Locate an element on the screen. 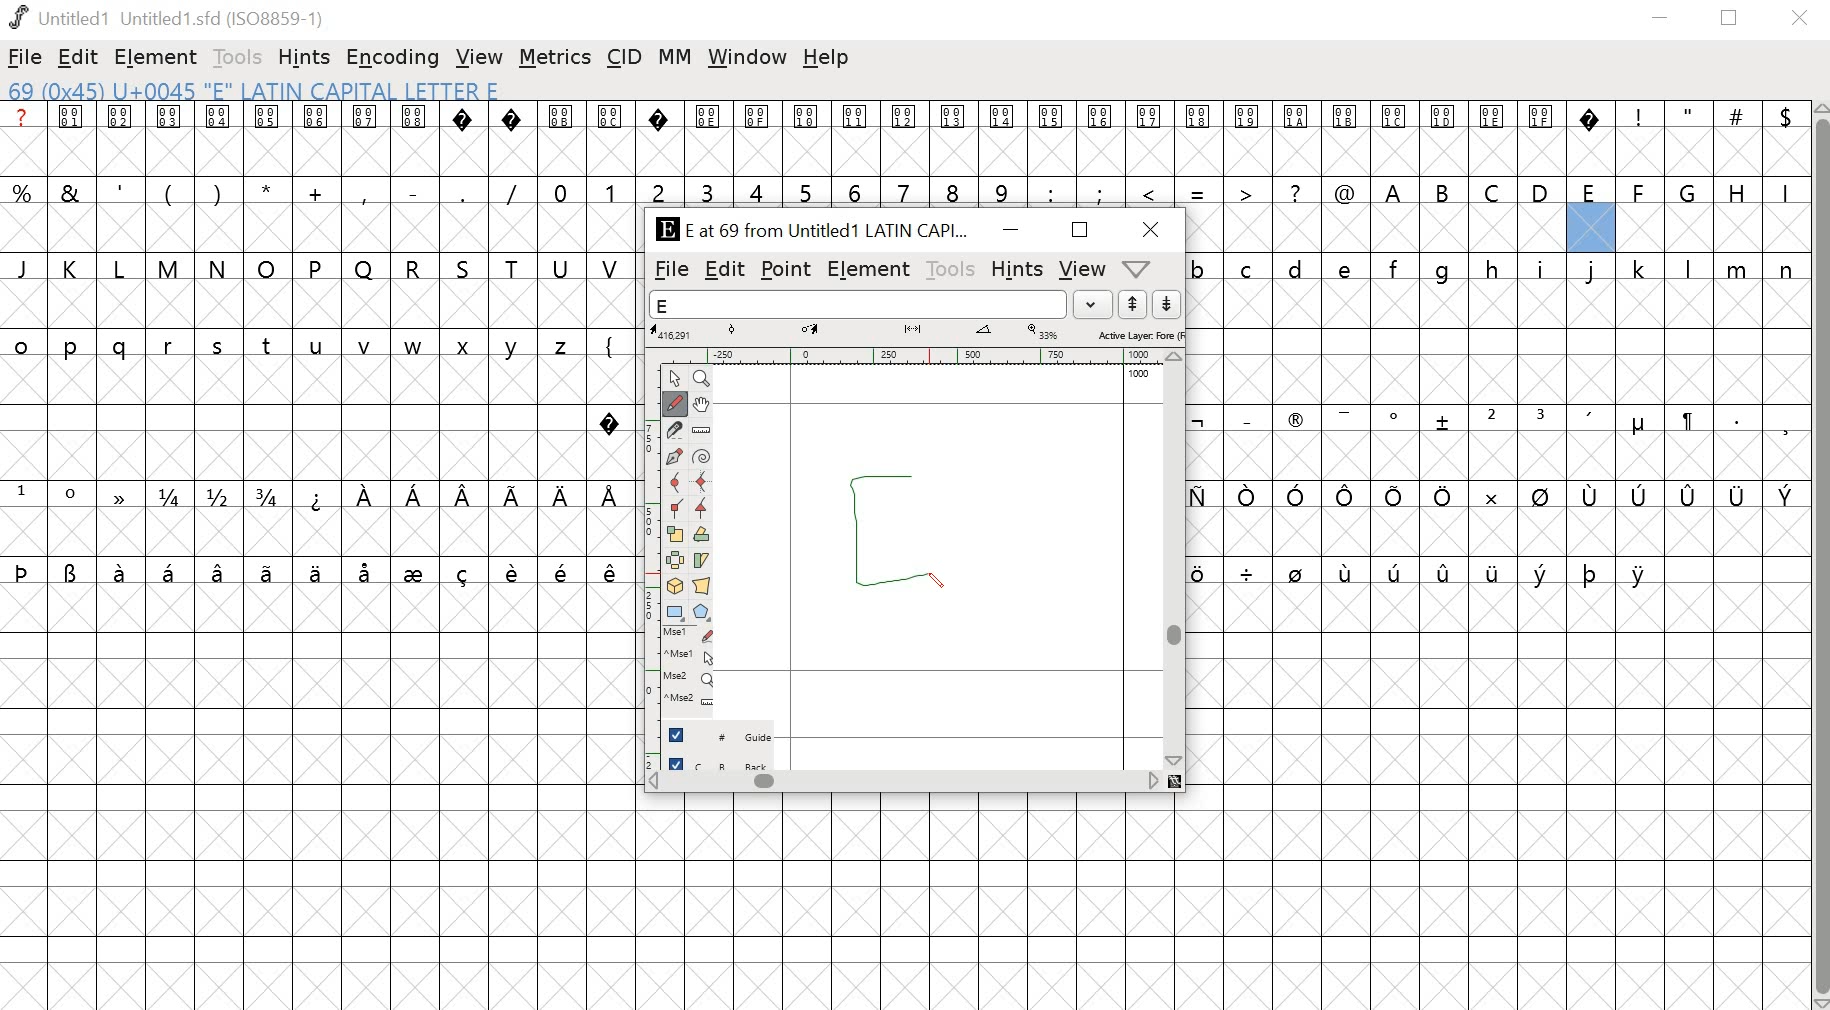 This screenshot has width=1830, height=1010. up is located at coordinates (1132, 304).